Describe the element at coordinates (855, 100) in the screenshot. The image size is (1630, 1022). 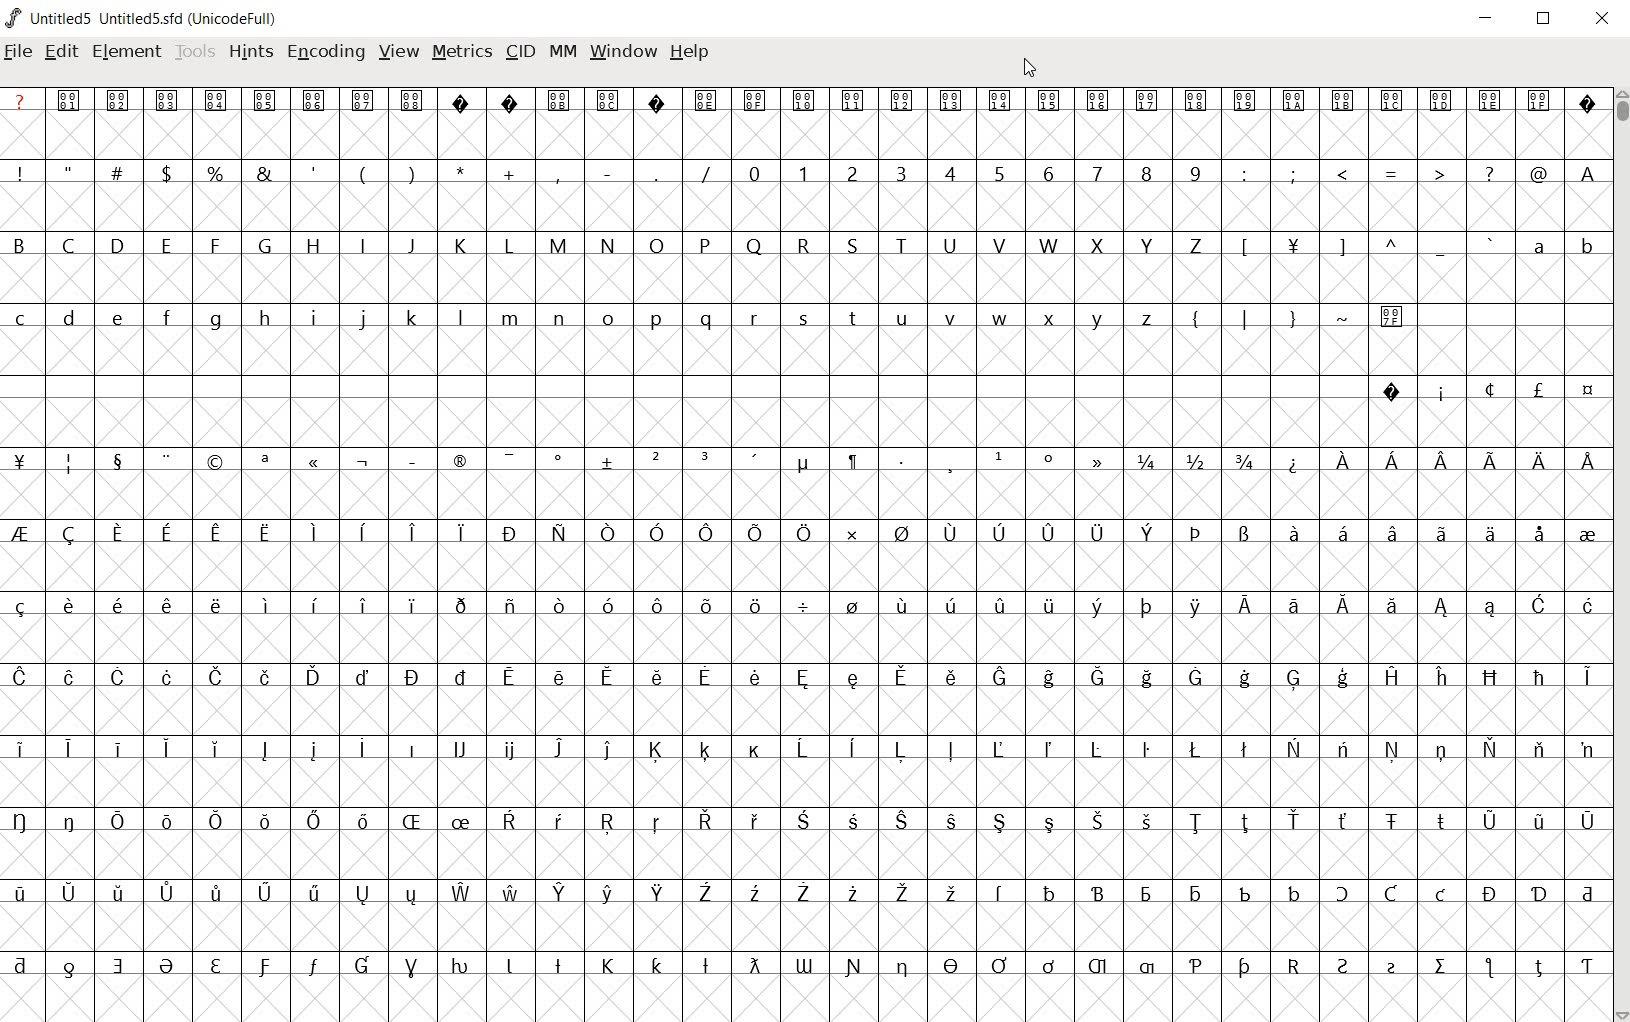
I see `Symbol` at that location.